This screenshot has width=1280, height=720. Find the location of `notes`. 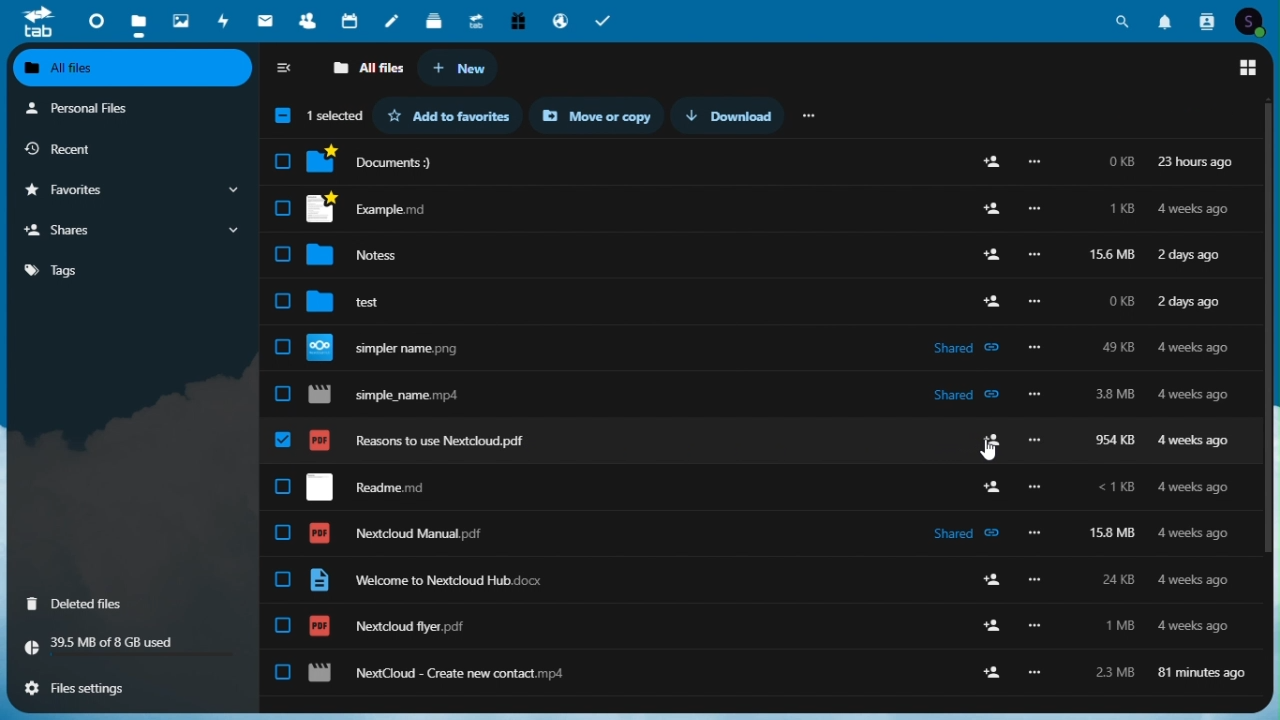

notes is located at coordinates (392, 22).